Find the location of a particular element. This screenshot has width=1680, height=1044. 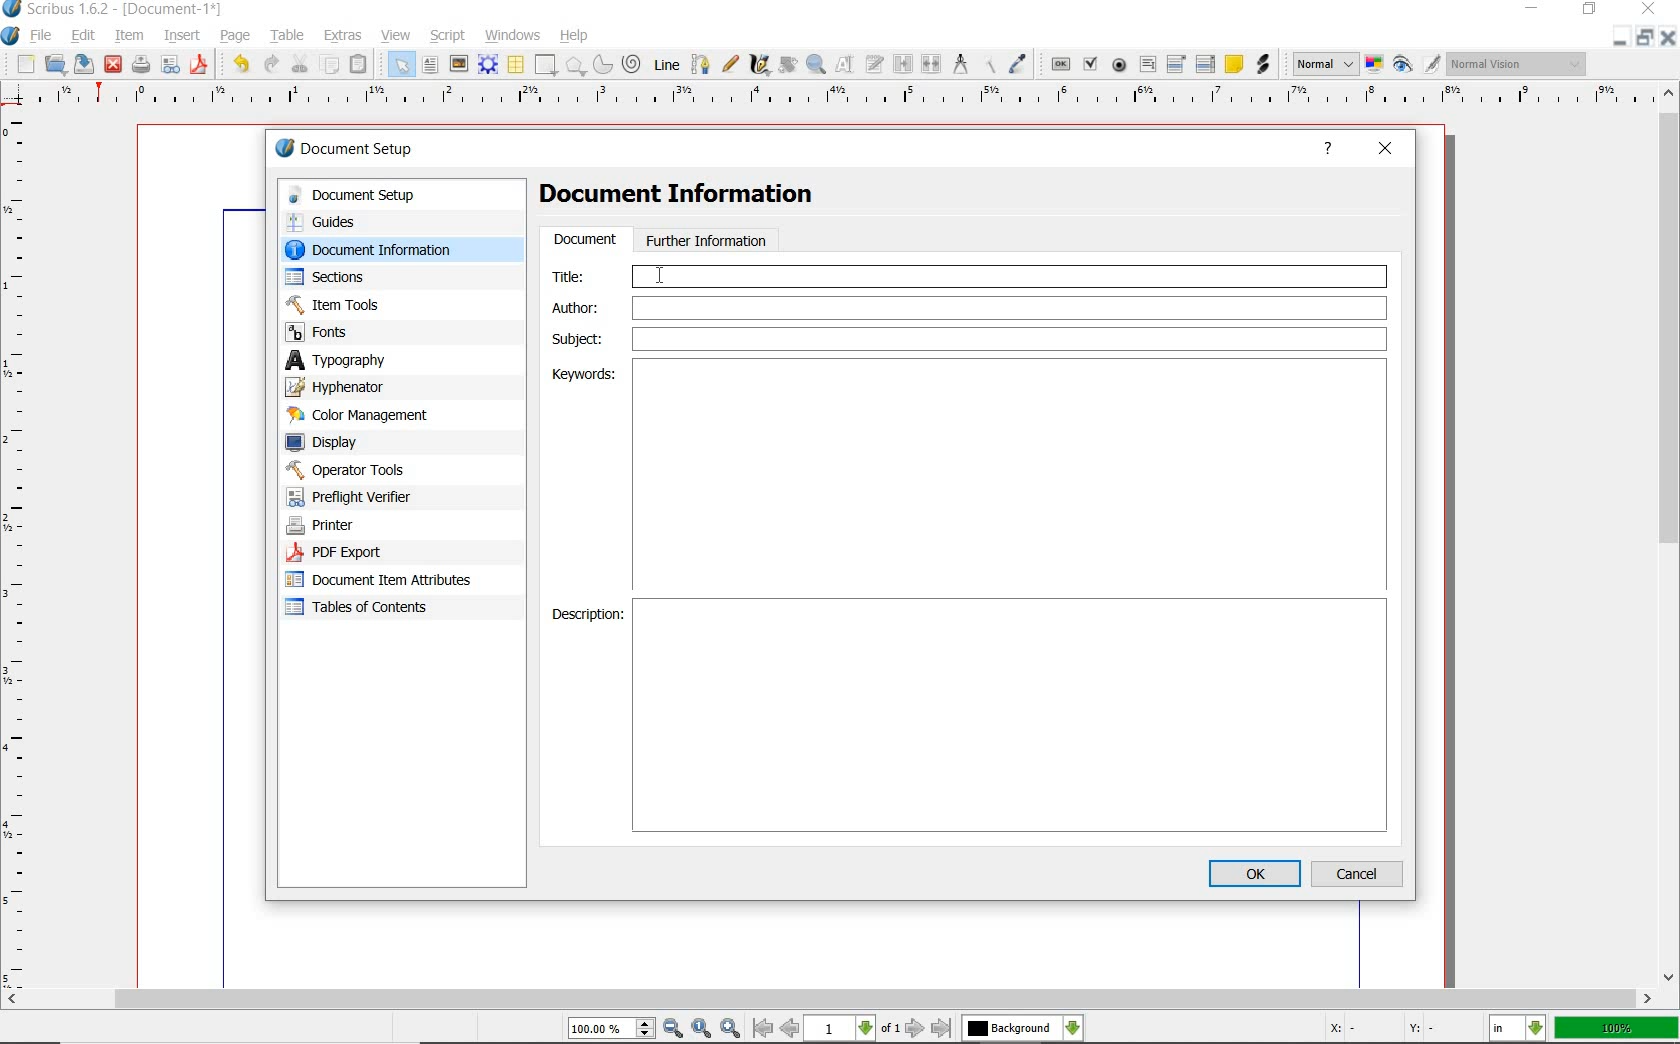

select the current unit is located at coordinates (1517, 1028).